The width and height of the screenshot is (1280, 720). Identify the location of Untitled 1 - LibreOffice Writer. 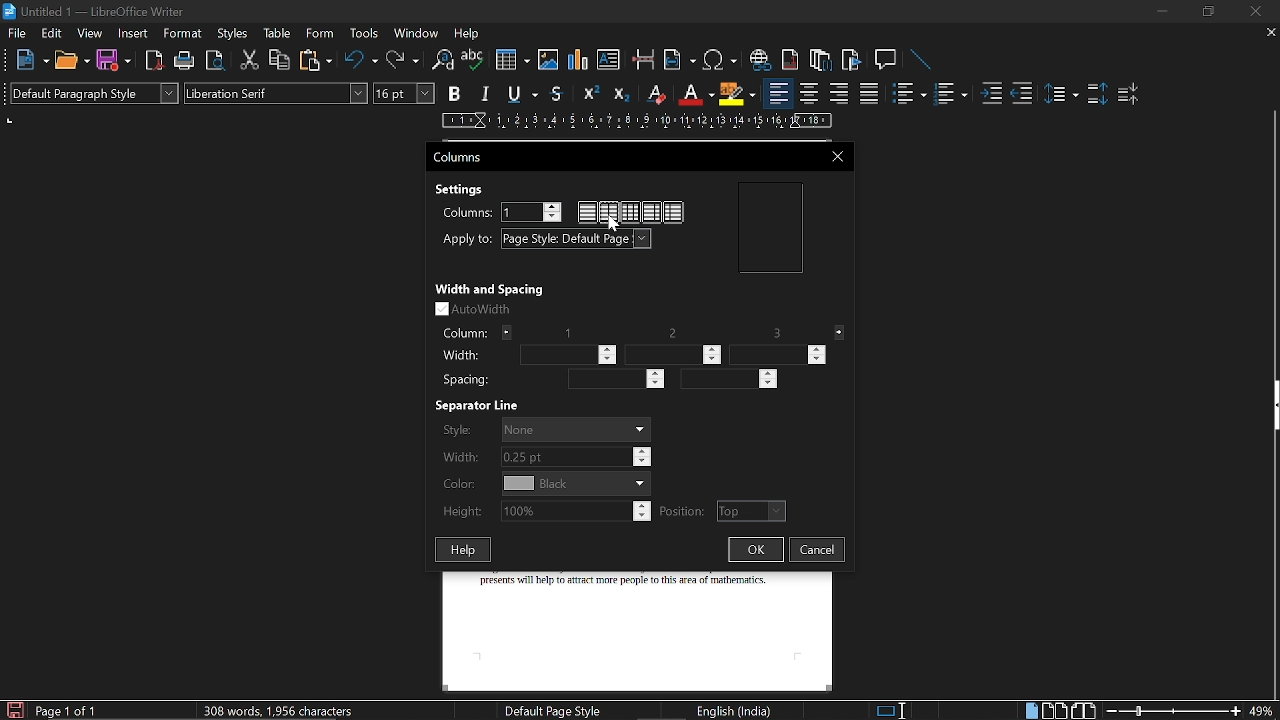
(94, 11).